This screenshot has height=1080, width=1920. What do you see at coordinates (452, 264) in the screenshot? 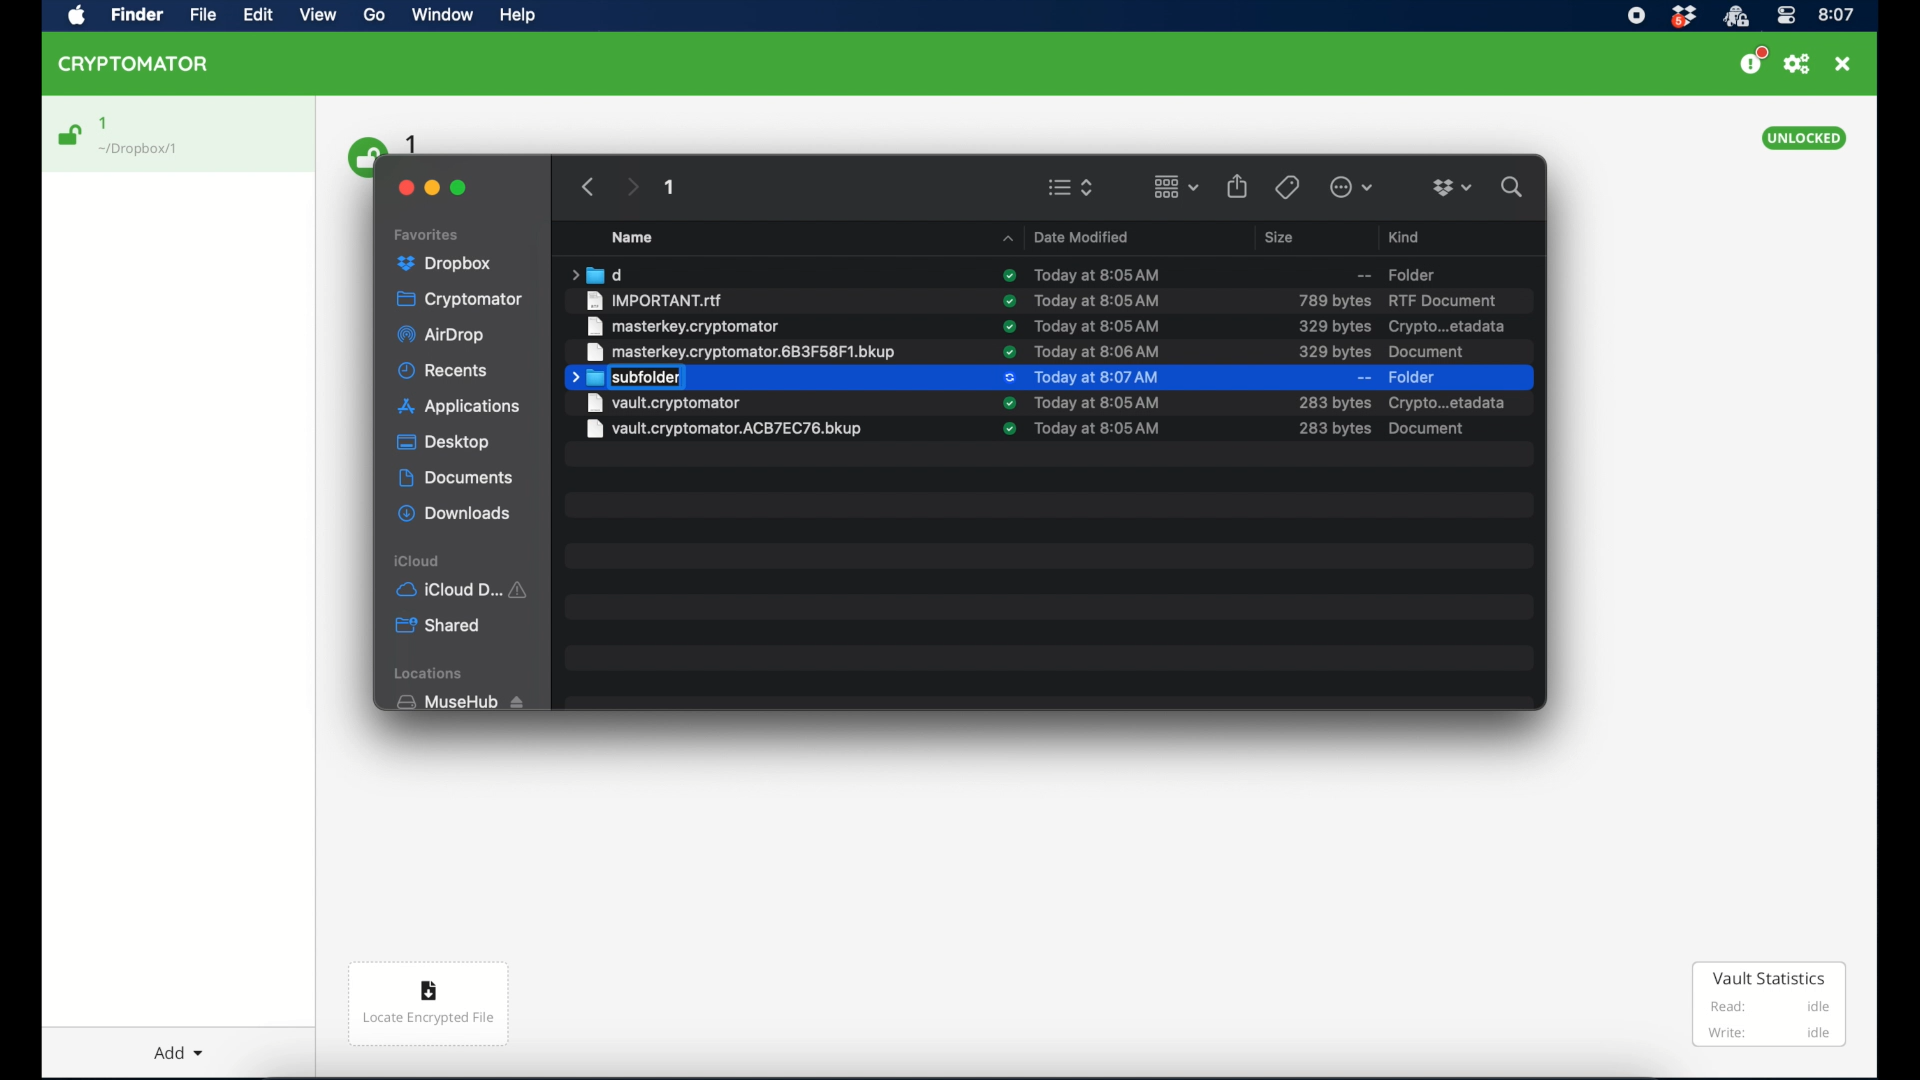
I see `dropbox highlighted` at bounding box center [452, 264].